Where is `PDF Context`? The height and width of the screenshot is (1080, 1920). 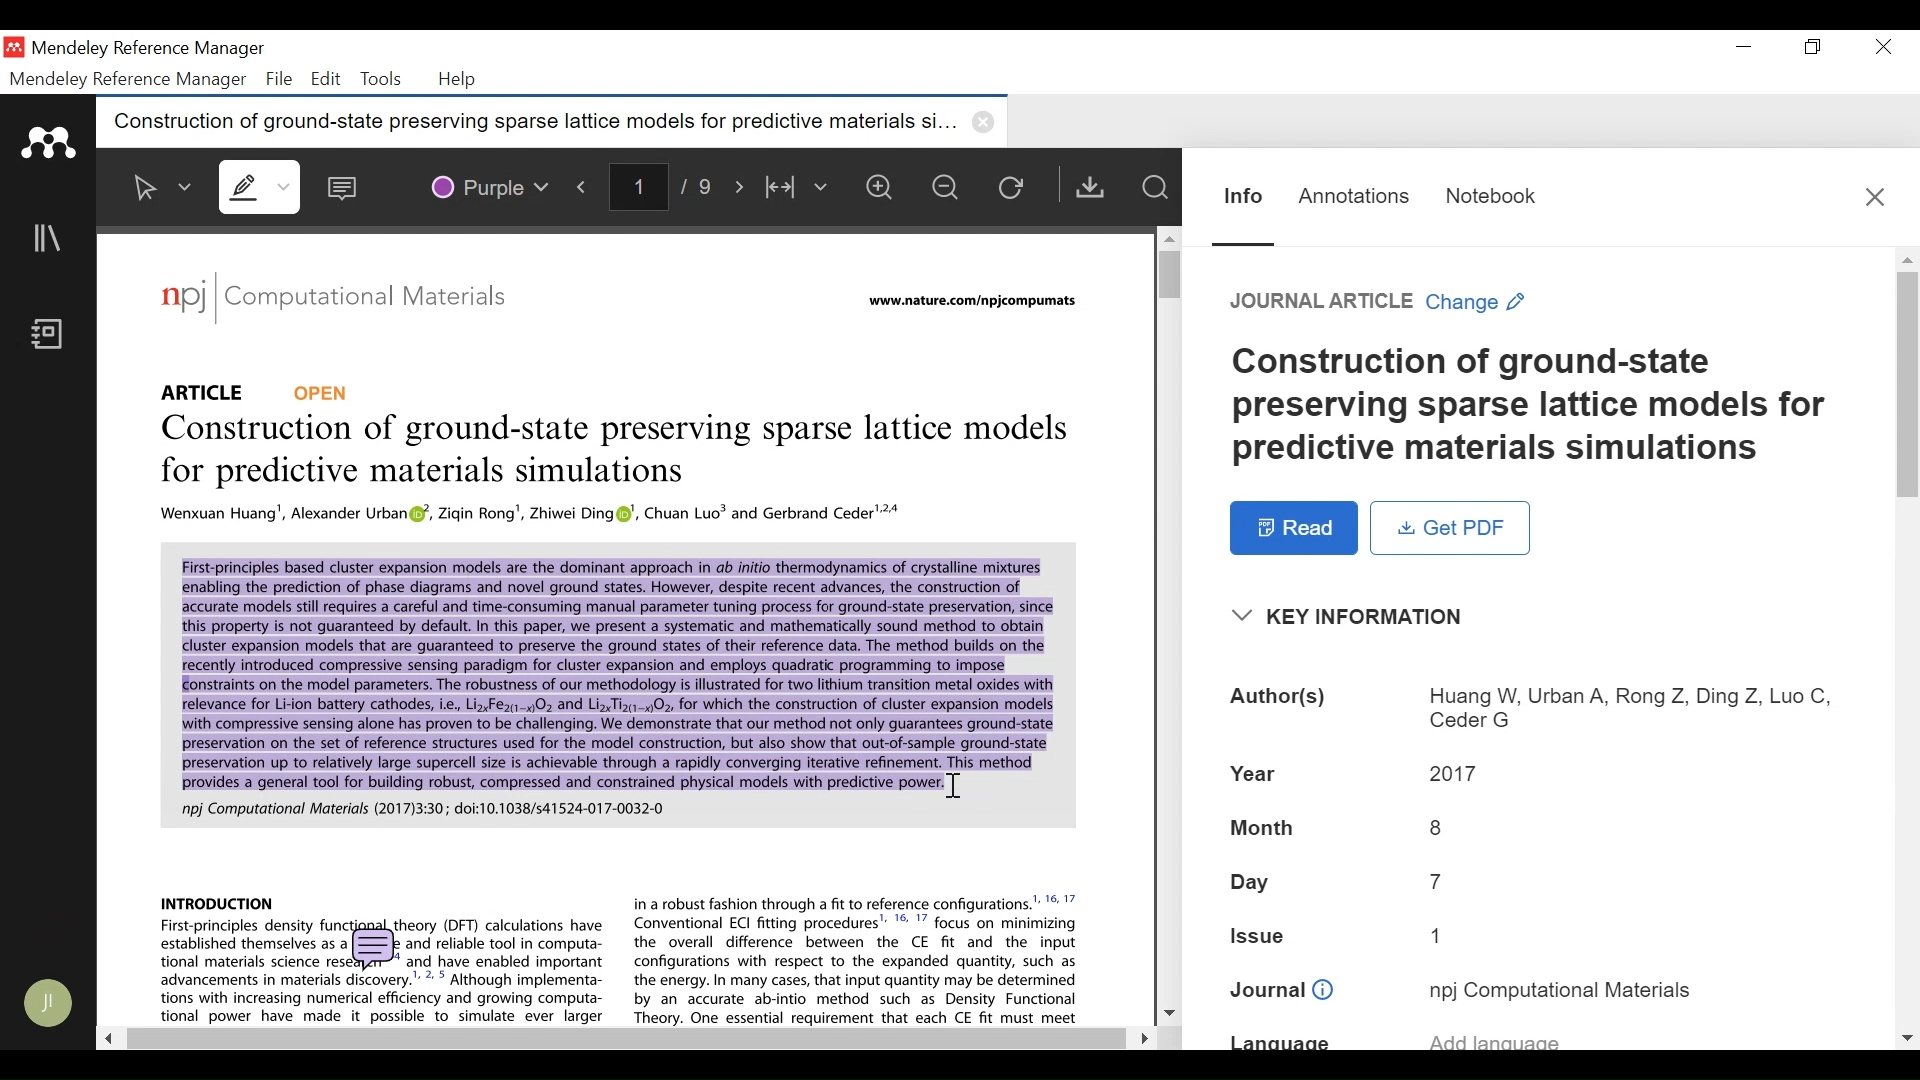 PDF Context is located at coordinates (534, 515).